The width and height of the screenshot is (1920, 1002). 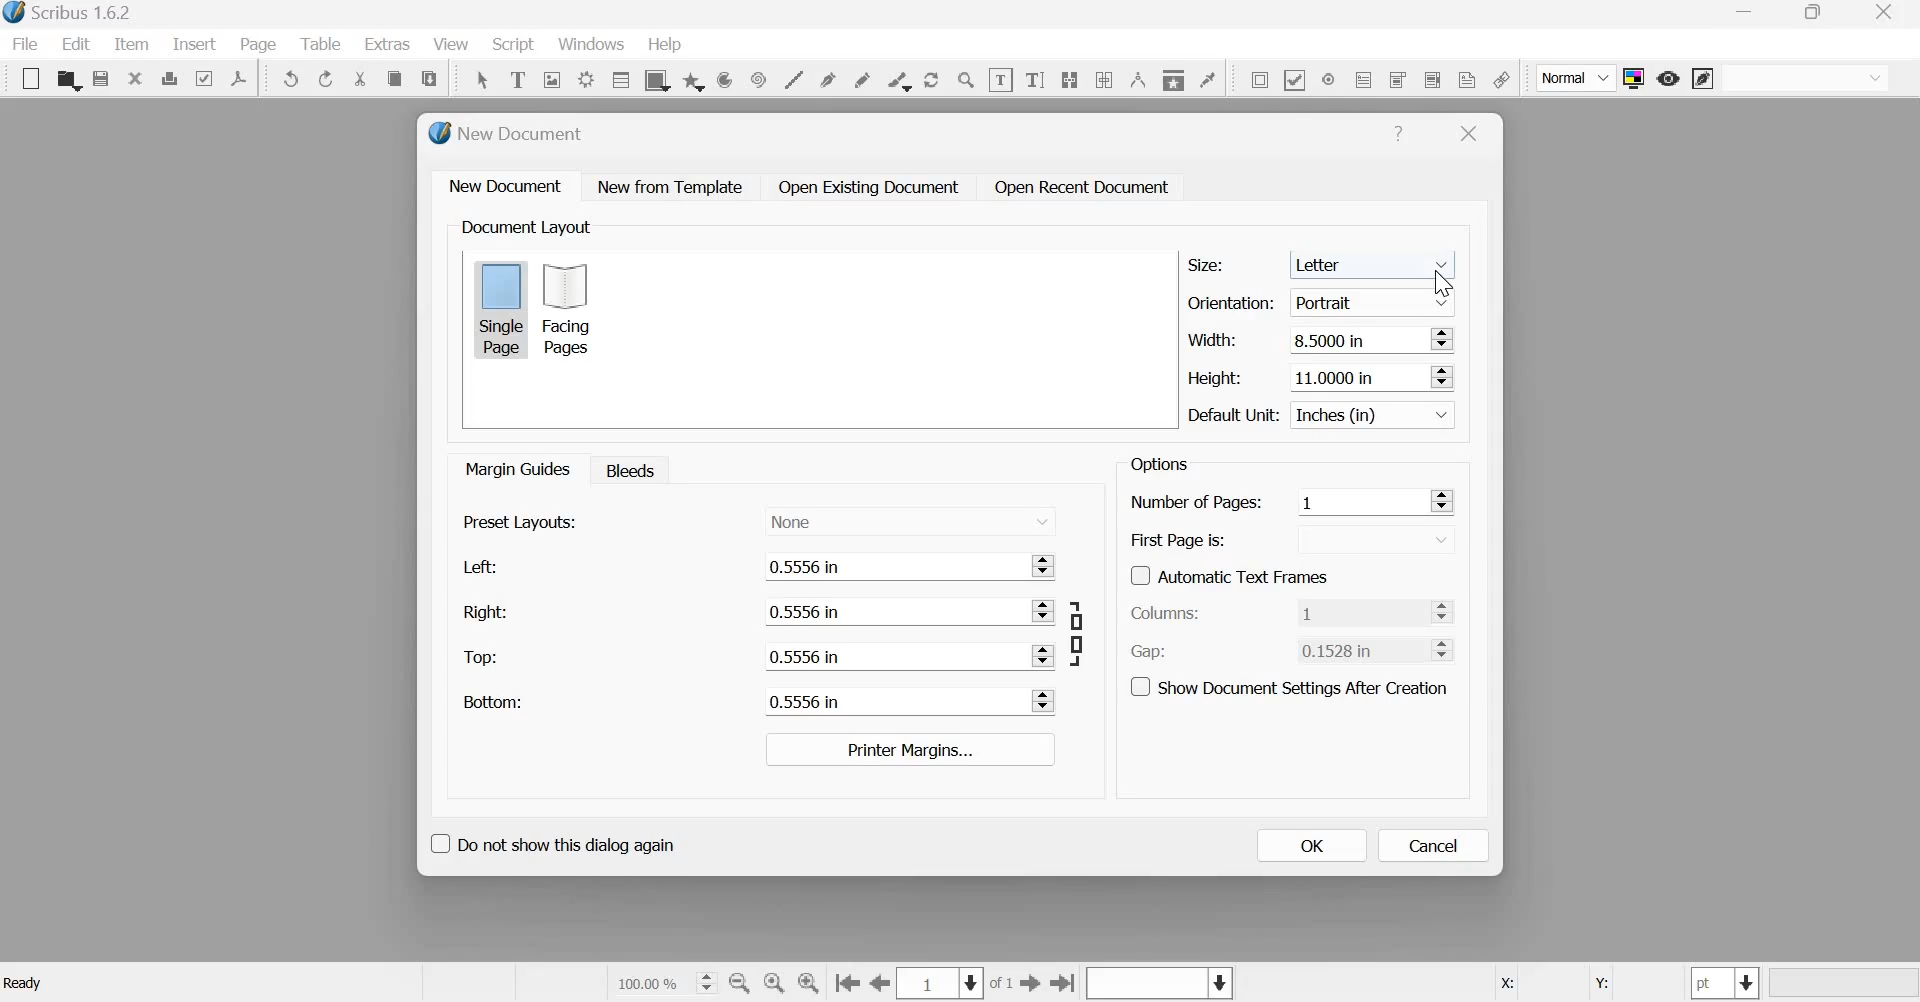 I want to click on New, so click(x=26, y=79).